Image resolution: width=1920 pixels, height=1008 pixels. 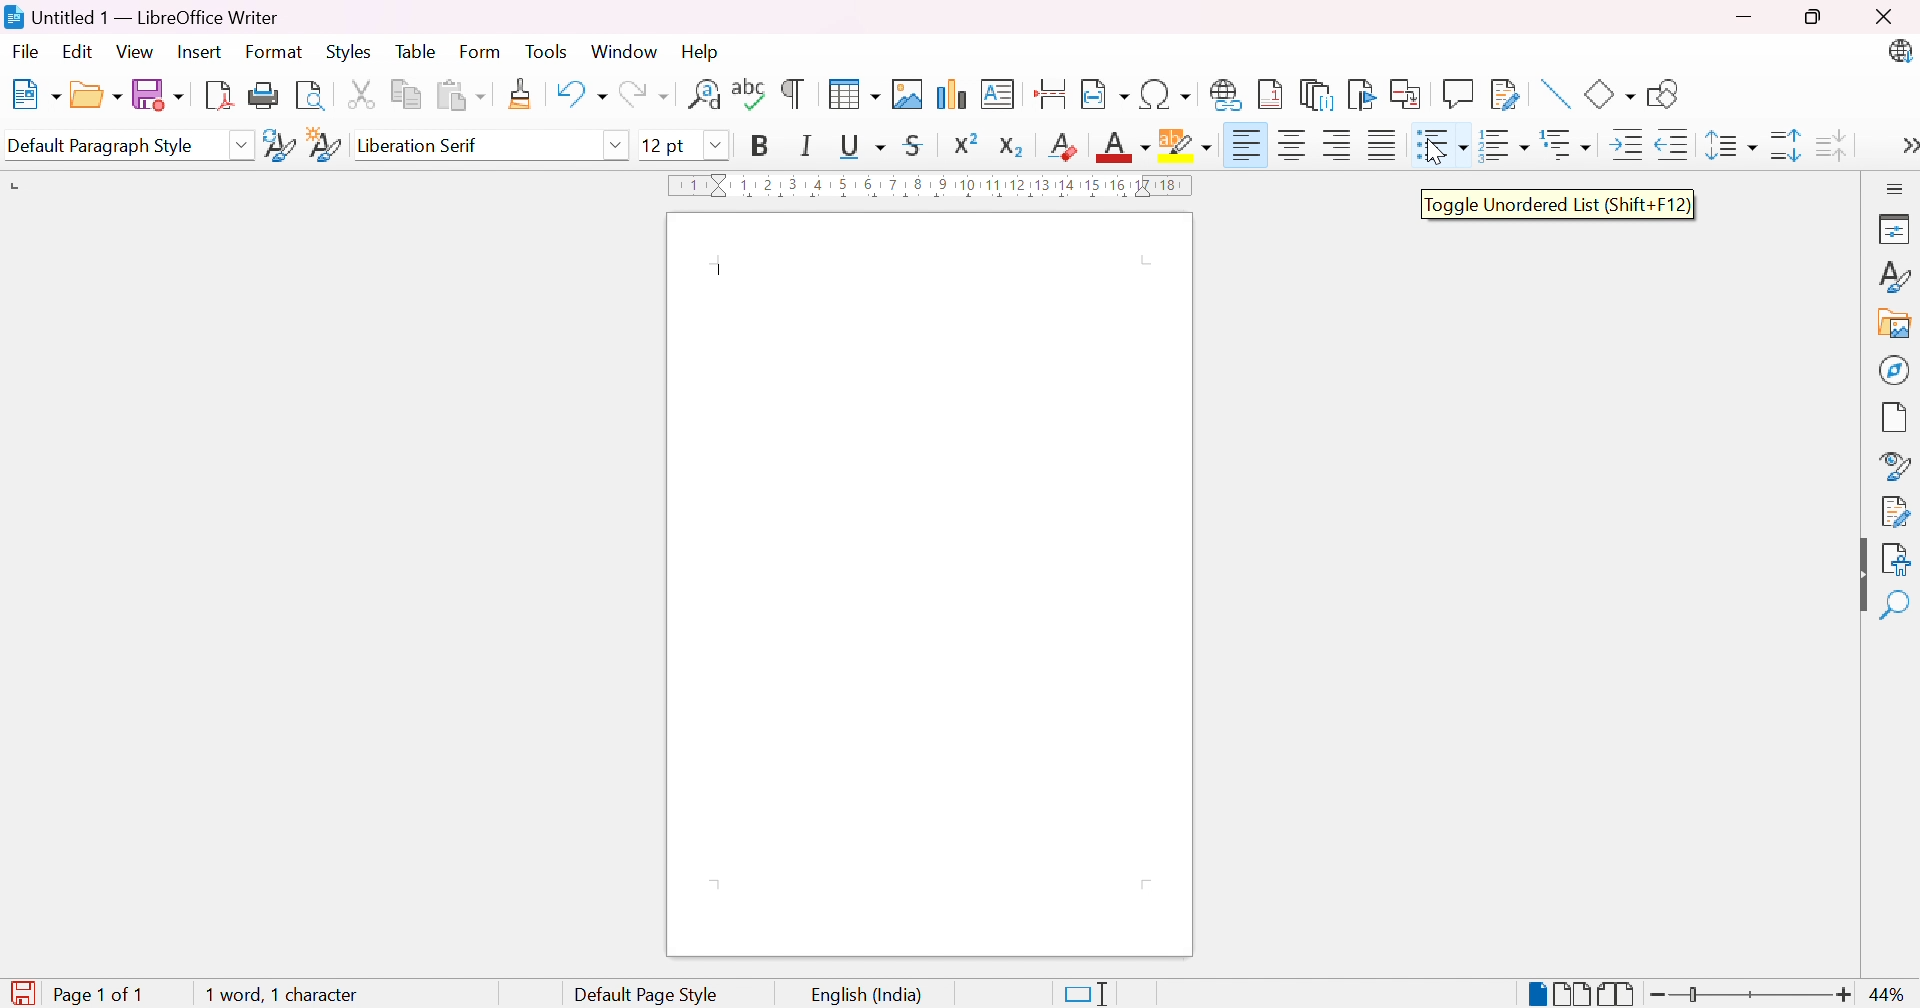 What do you see at coordinates (29, 53) in the screenshot?
I see `File` at bounding box center [29, 53].